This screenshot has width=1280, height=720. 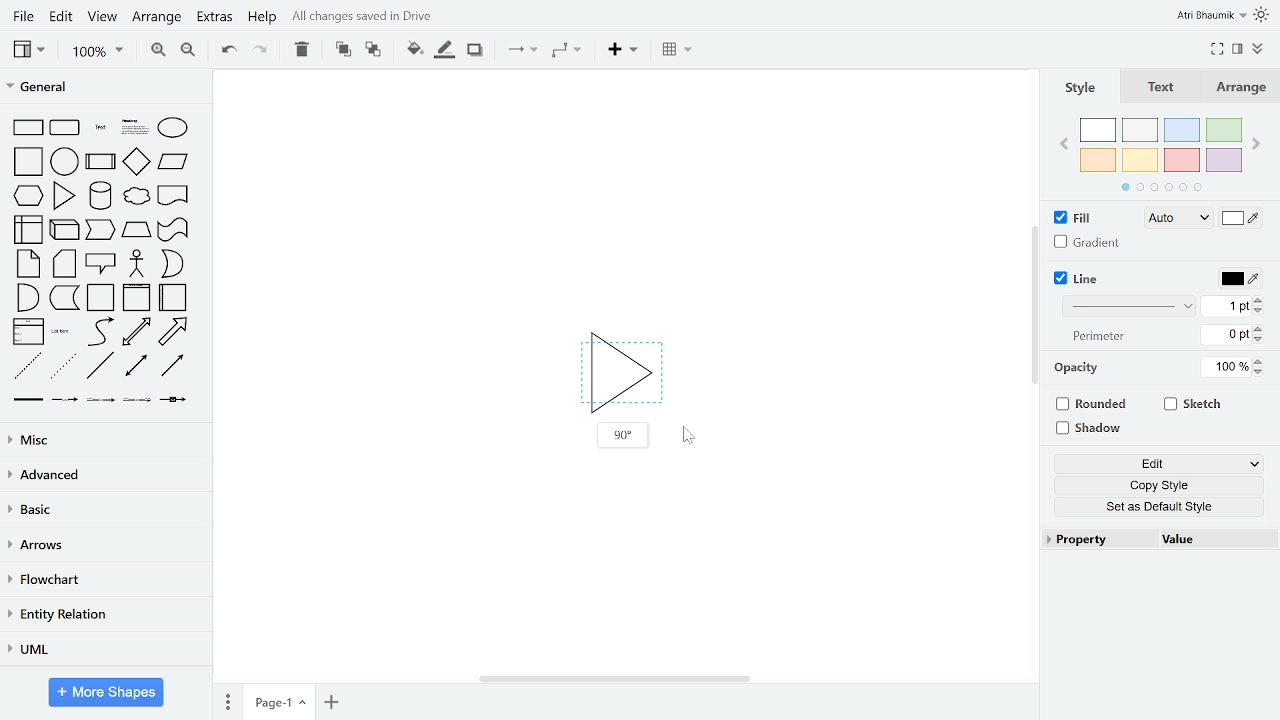 I want to click on increase line width, so click(x=1258, y=299).